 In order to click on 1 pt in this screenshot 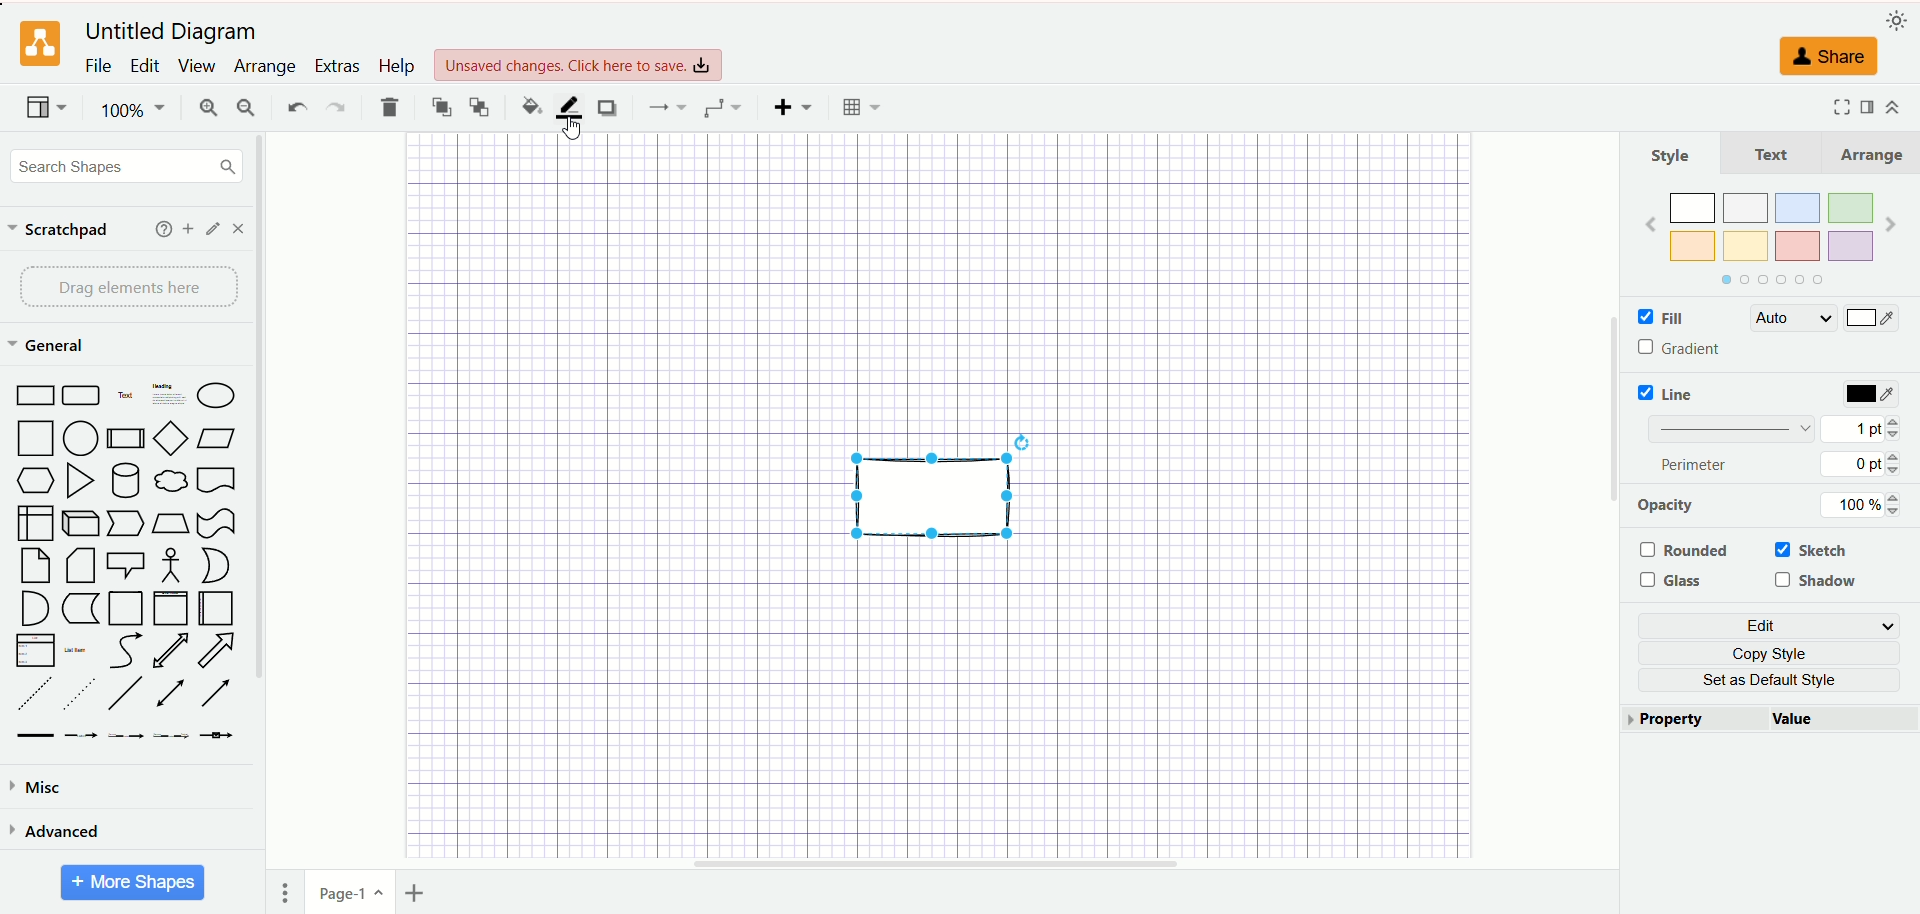, I will do `click(1863, 428)`.